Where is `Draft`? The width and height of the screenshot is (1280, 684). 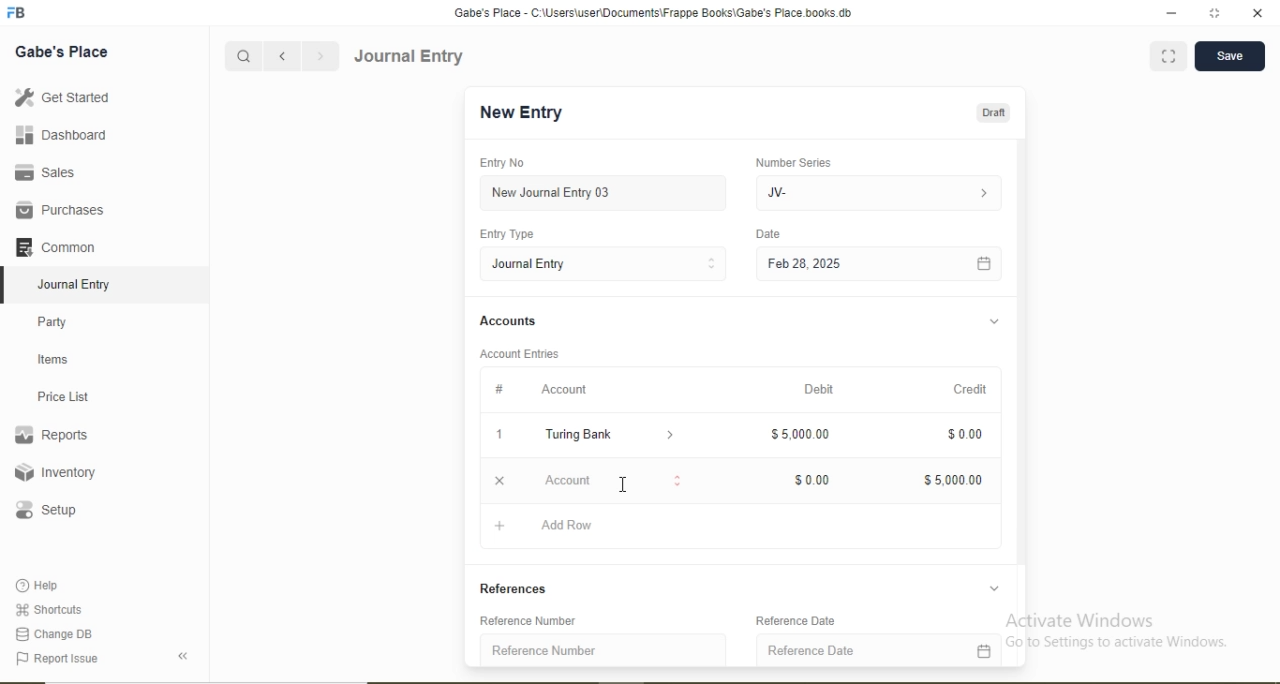 Draft is located at coordinates (993, 114).